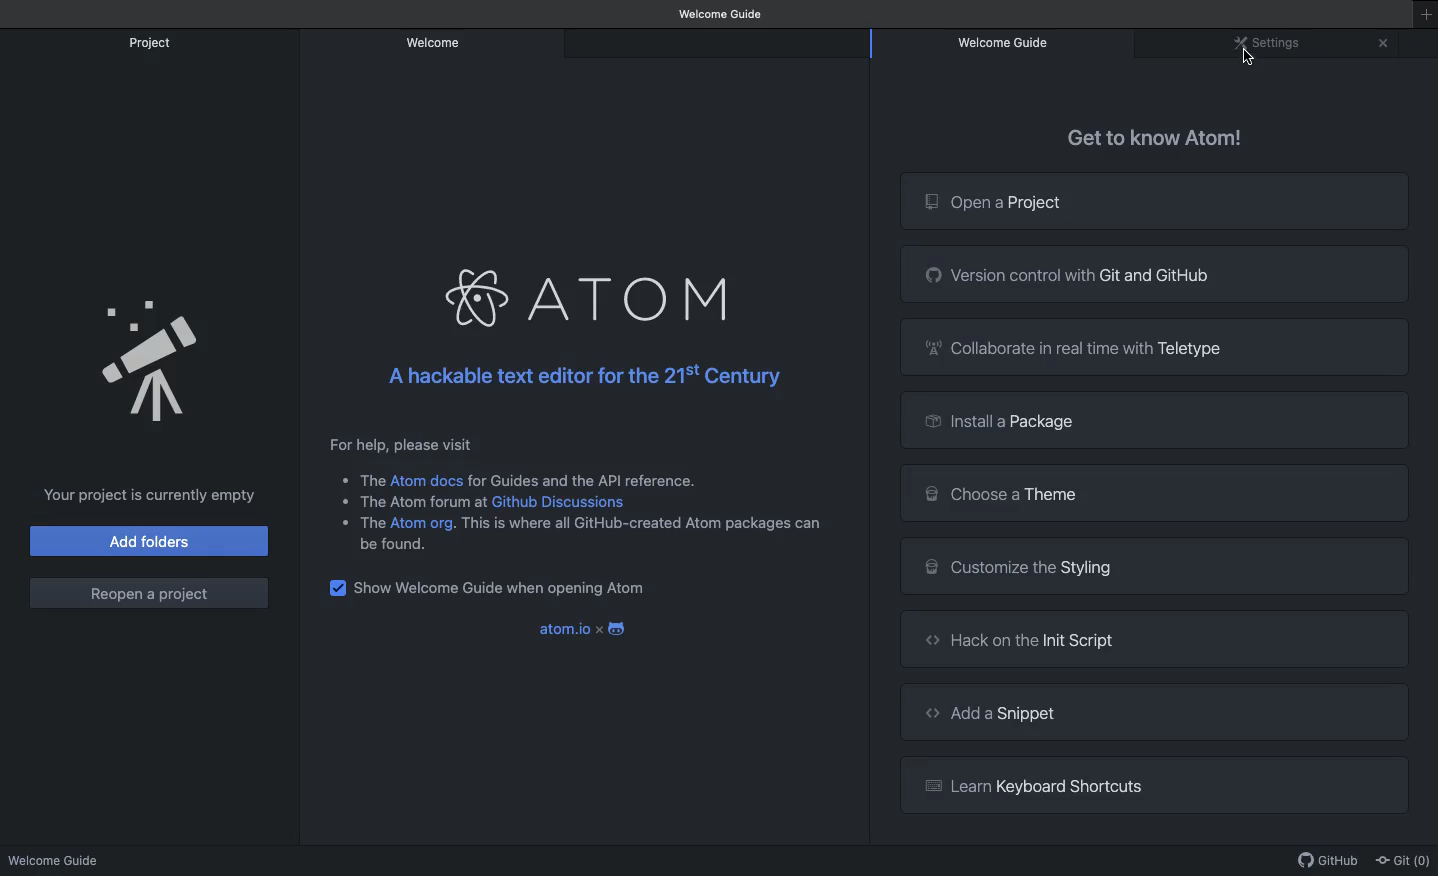 The image size is (1438, 876). What do you see at coordinates (153, 42) in the screenshot?
I see `Project` at bounding box center [153, 42].